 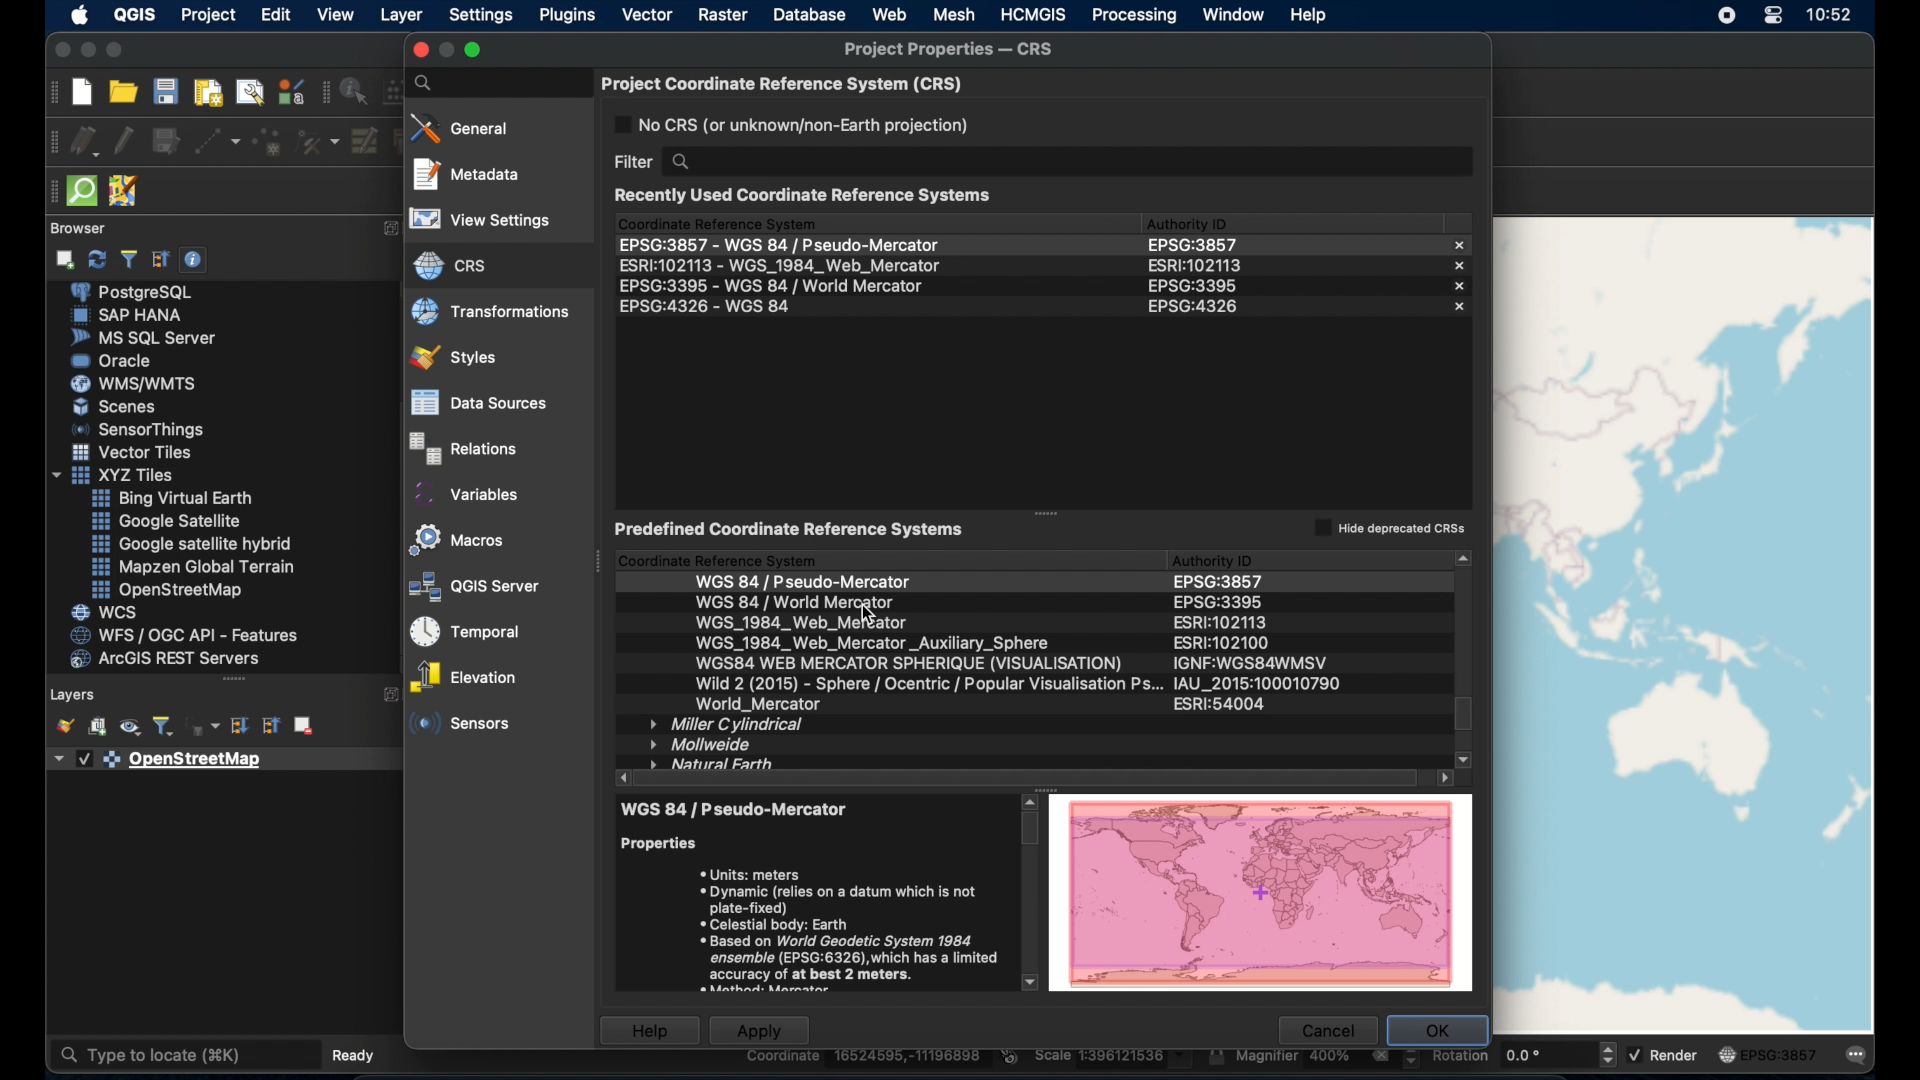 I want to click on relations, so click(x=463, y=446).